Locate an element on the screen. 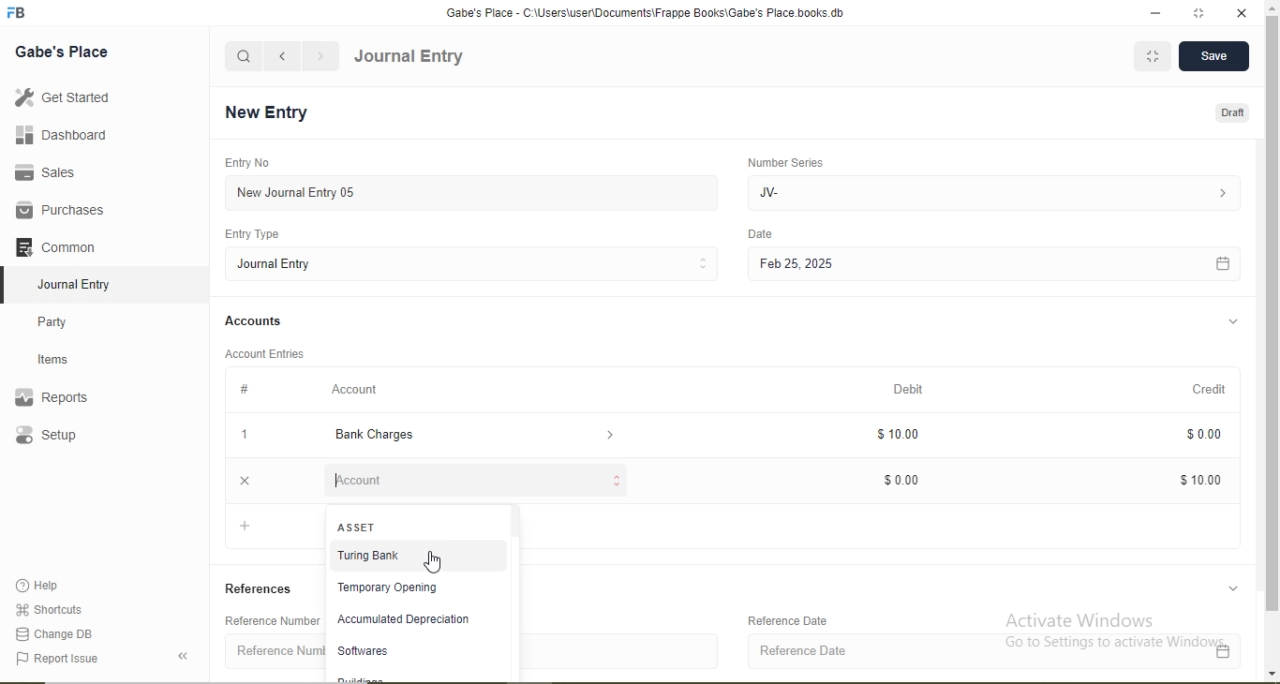 The image size is (1280, 684). Credit is located at coordinates (1219, 388).